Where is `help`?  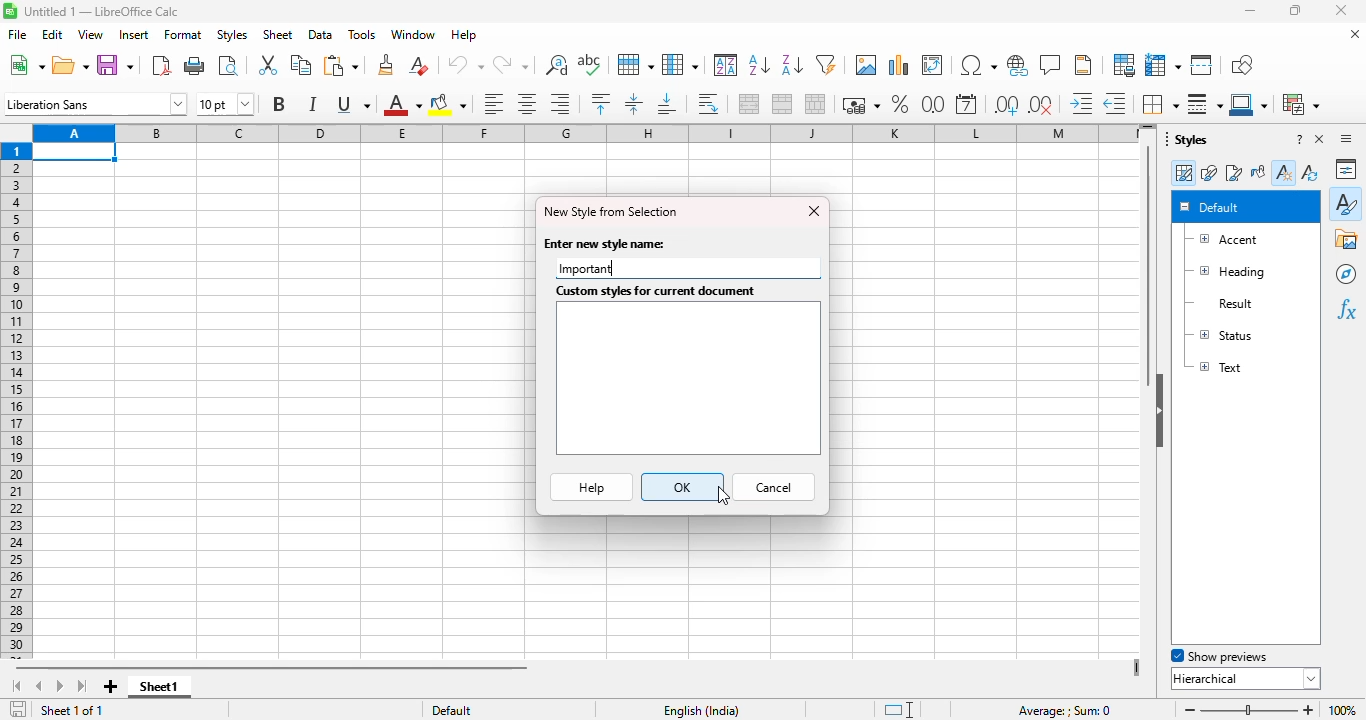
help is located at coordinates (592, 487).